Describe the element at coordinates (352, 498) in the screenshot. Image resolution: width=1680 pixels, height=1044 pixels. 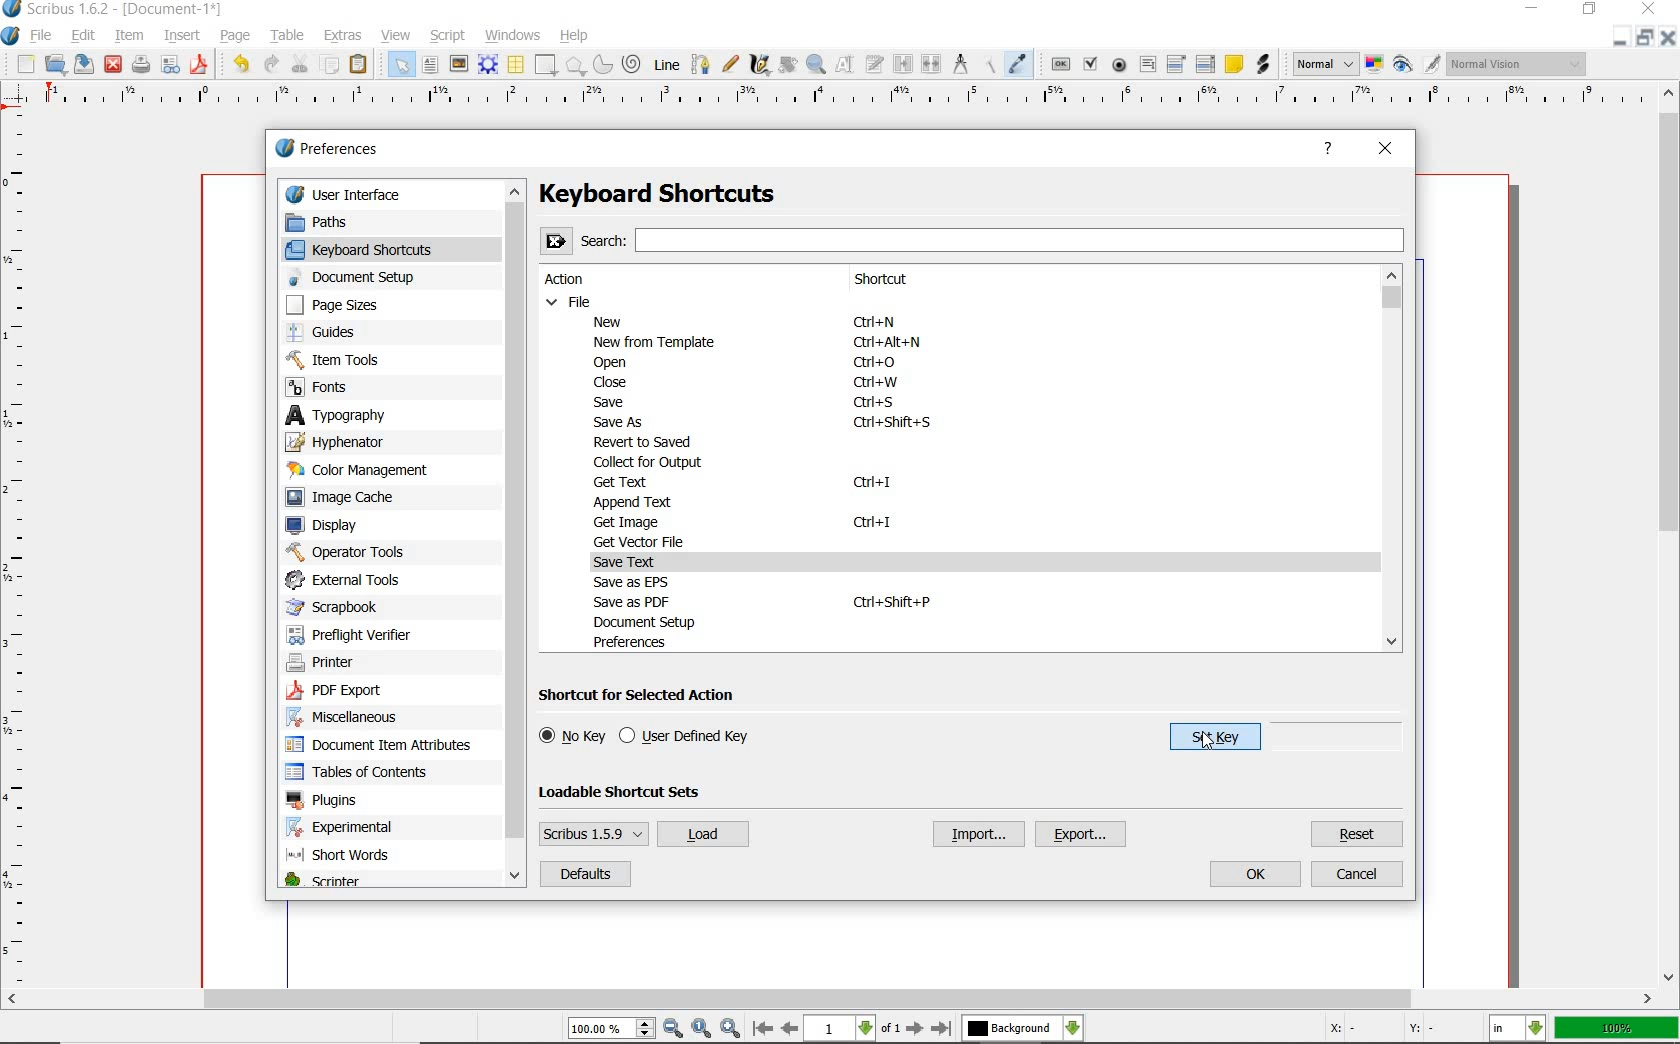
I see `image cache` at that location.